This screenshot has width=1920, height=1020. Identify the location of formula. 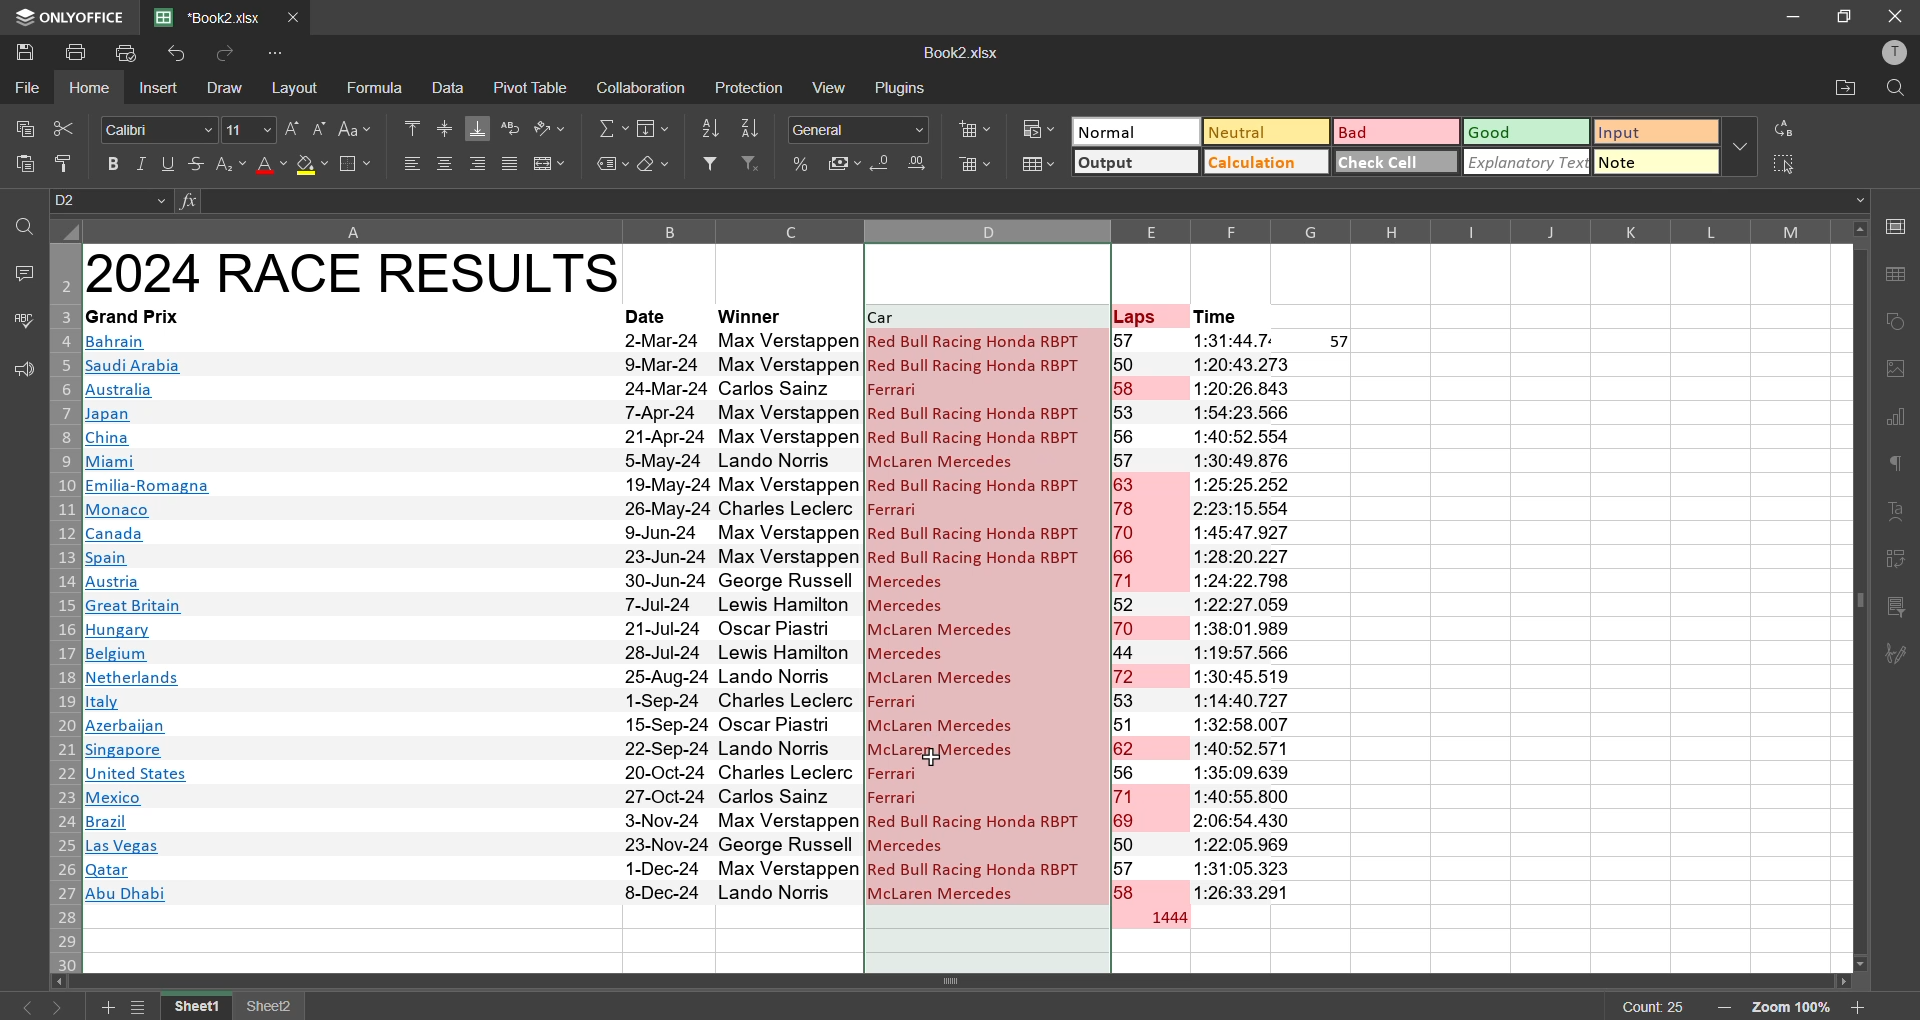
(379, 88).